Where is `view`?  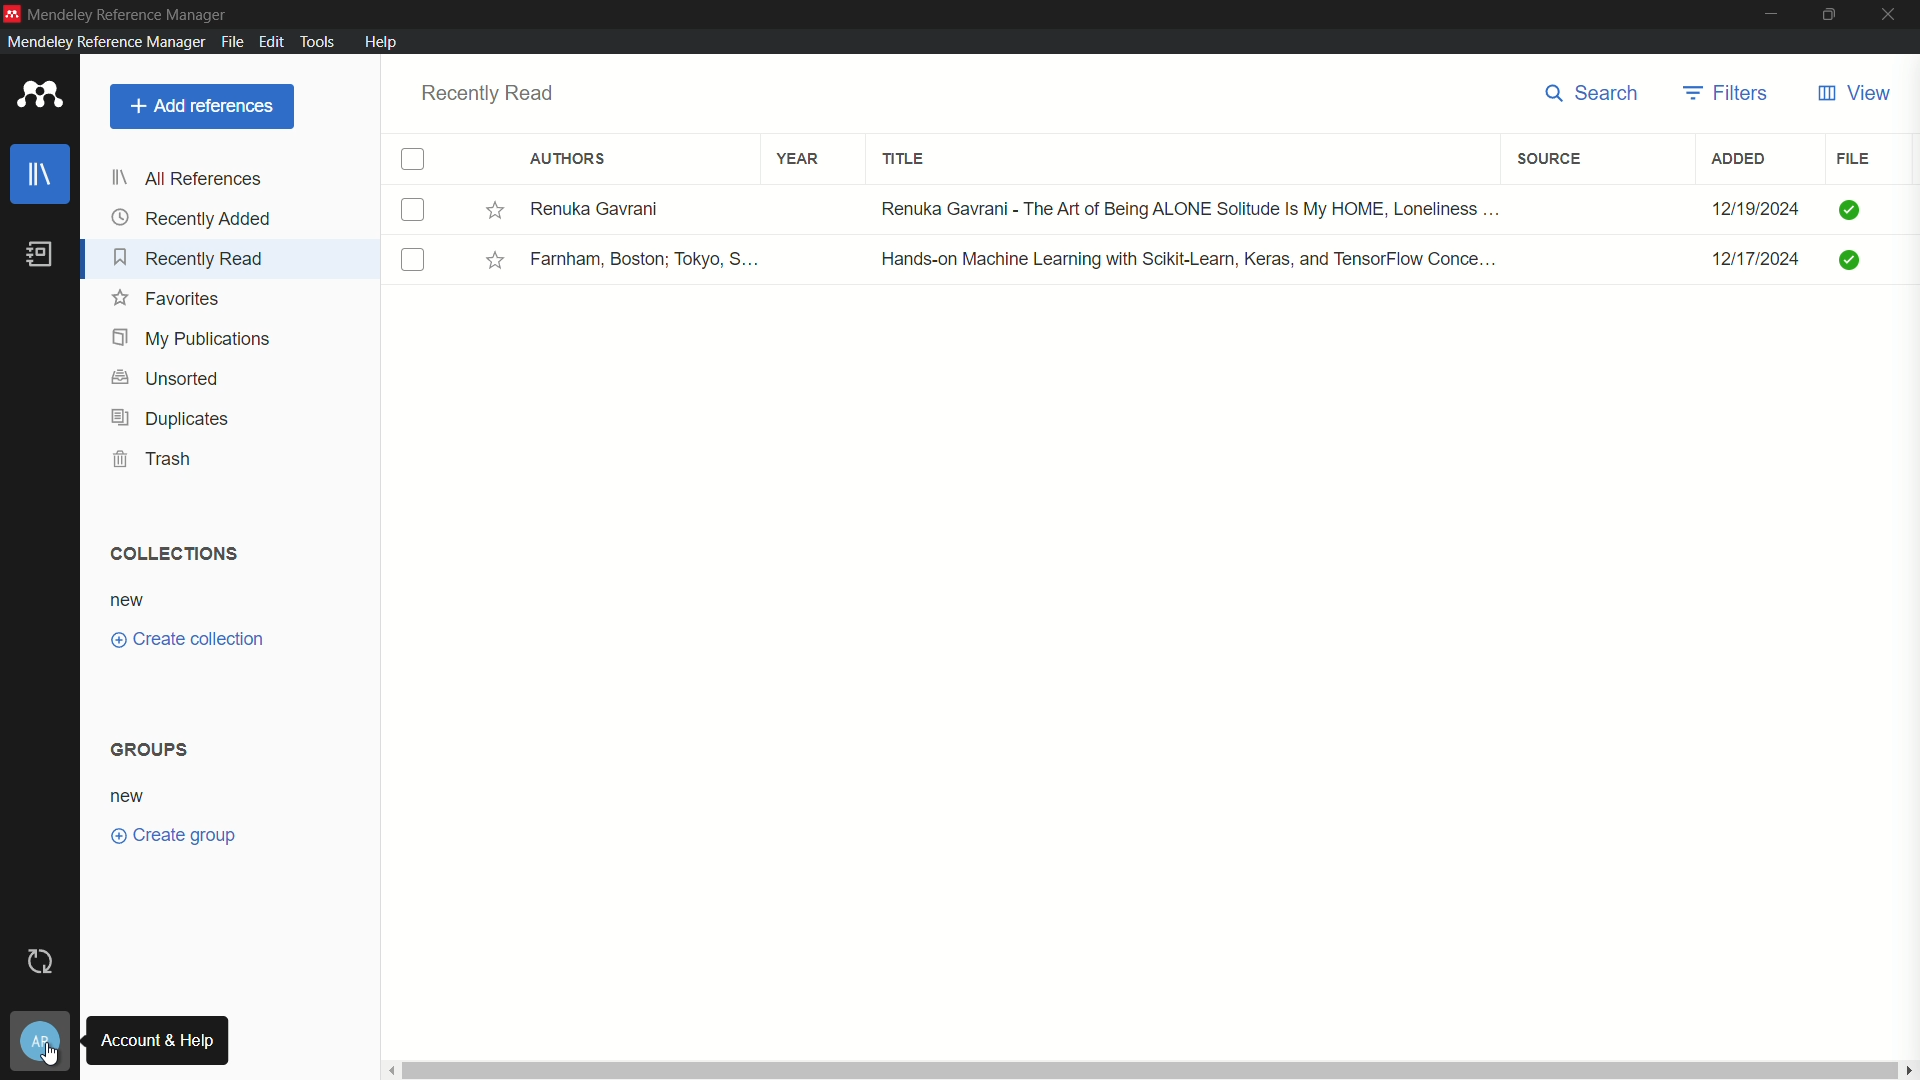
view is located at coordinates (1854, 96).